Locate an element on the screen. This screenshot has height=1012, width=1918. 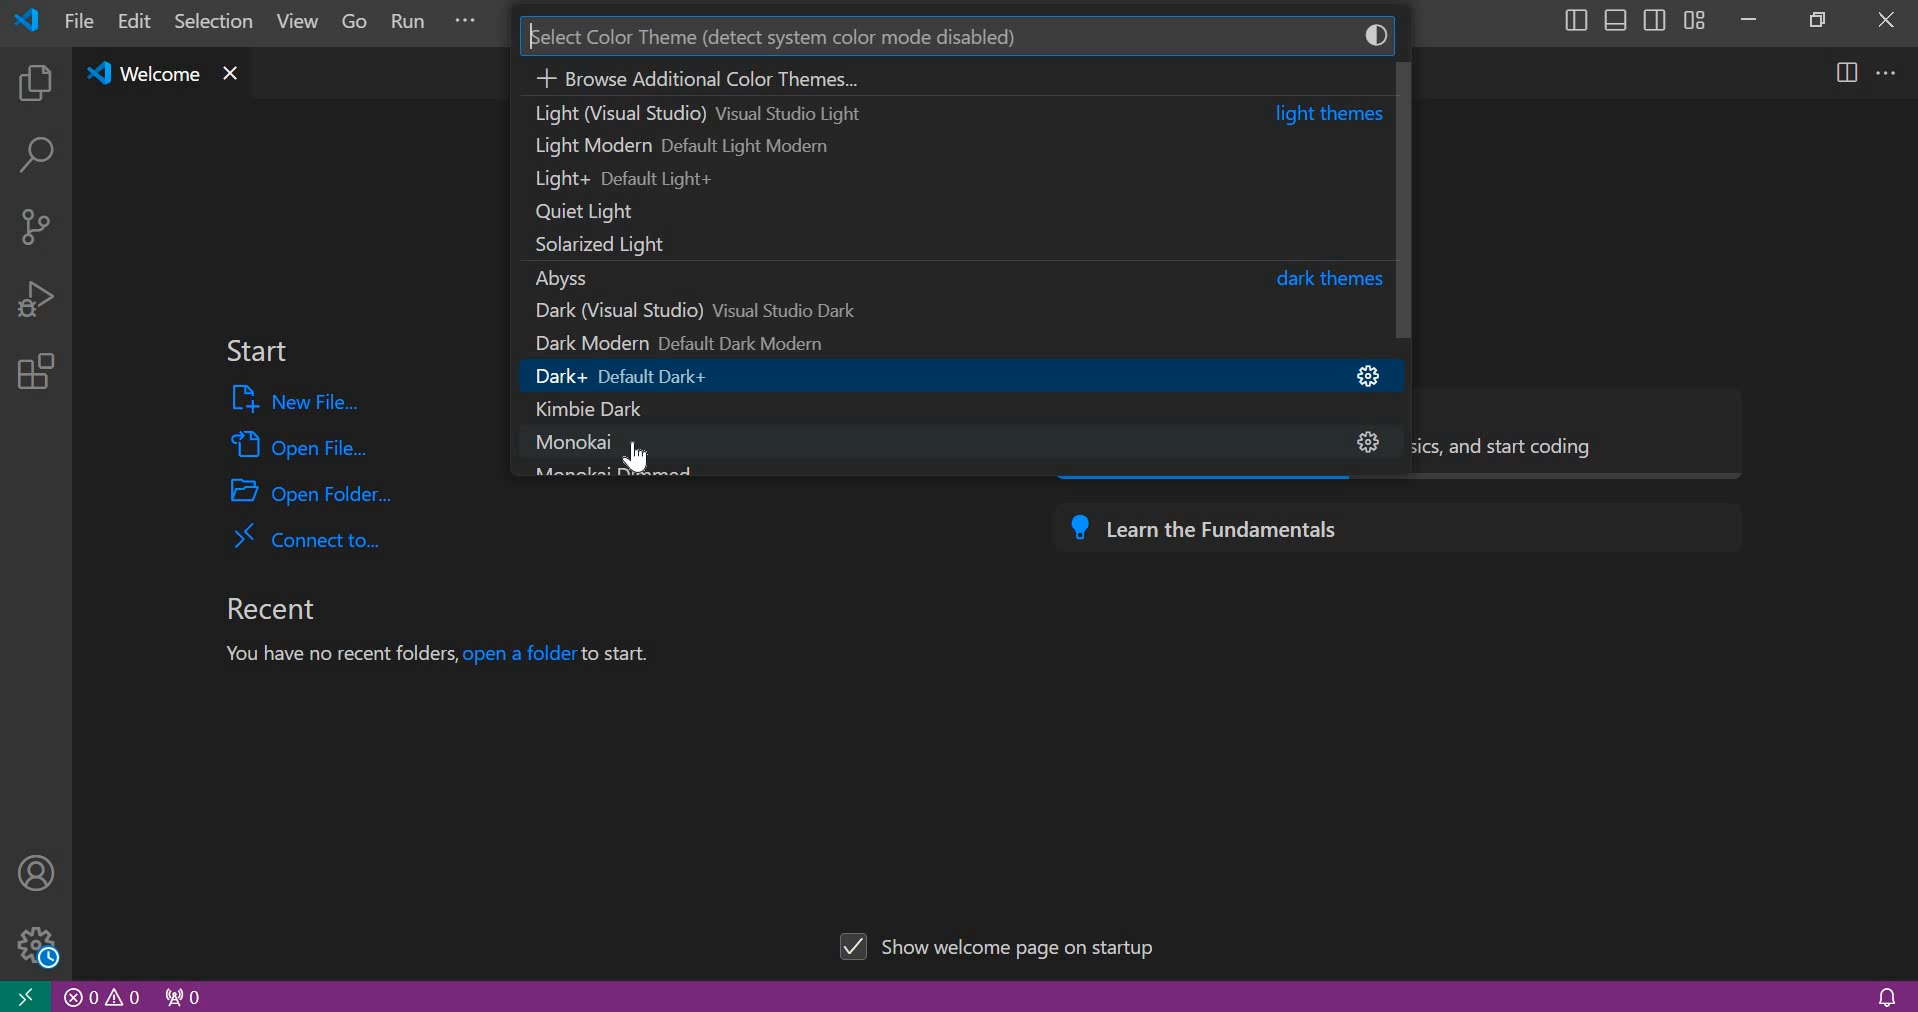
monokai is located at coordinates (946, 440).